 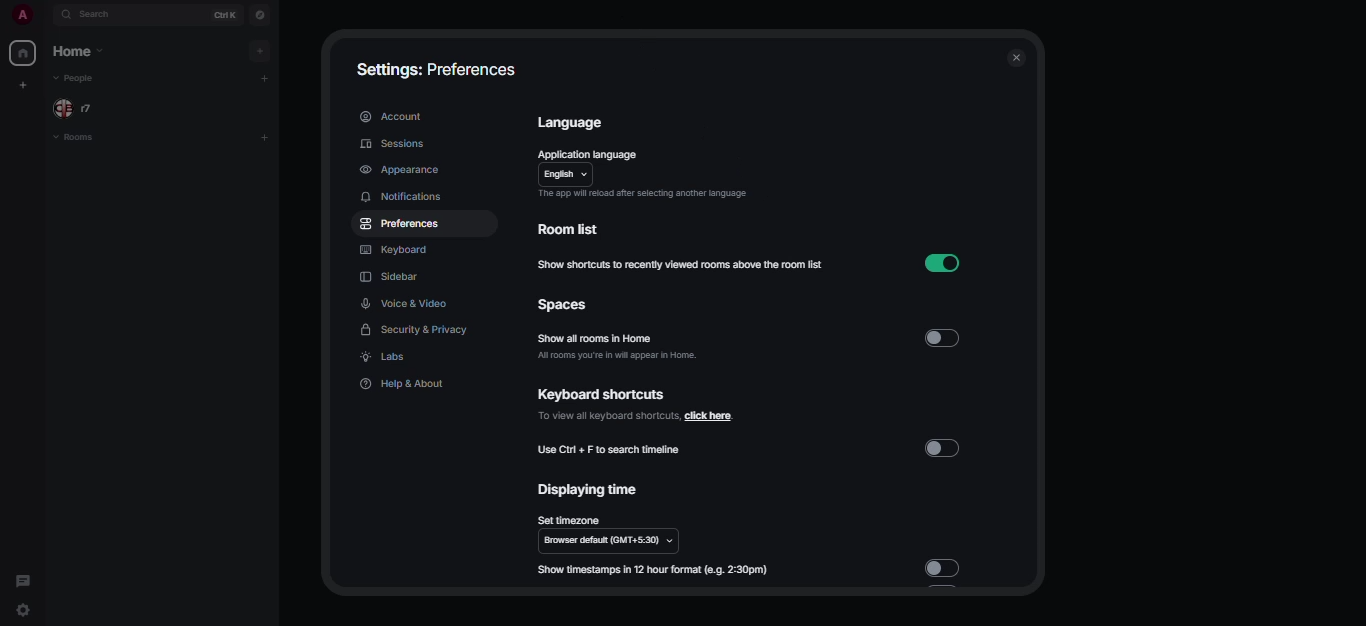 I want to click on search, so click(x=100, y=16).